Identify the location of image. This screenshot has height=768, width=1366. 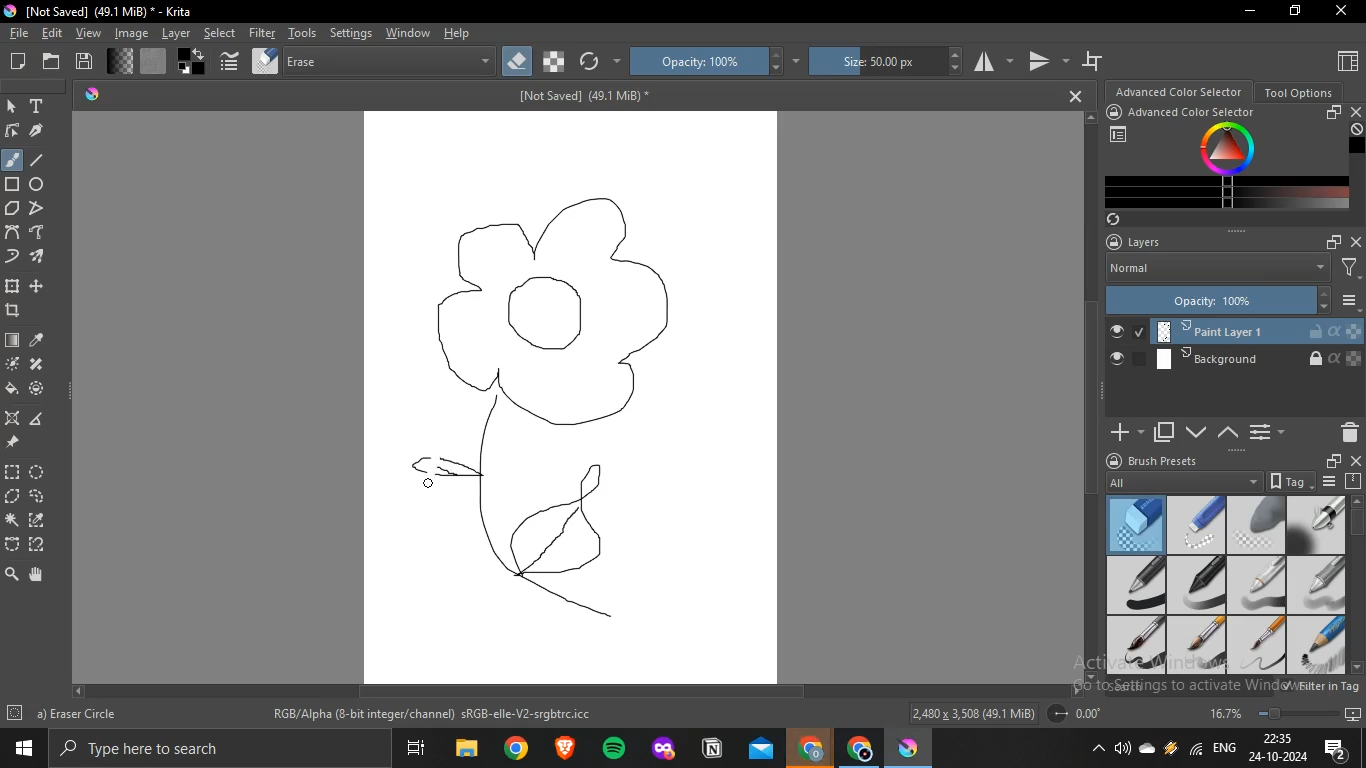
(129, 32).